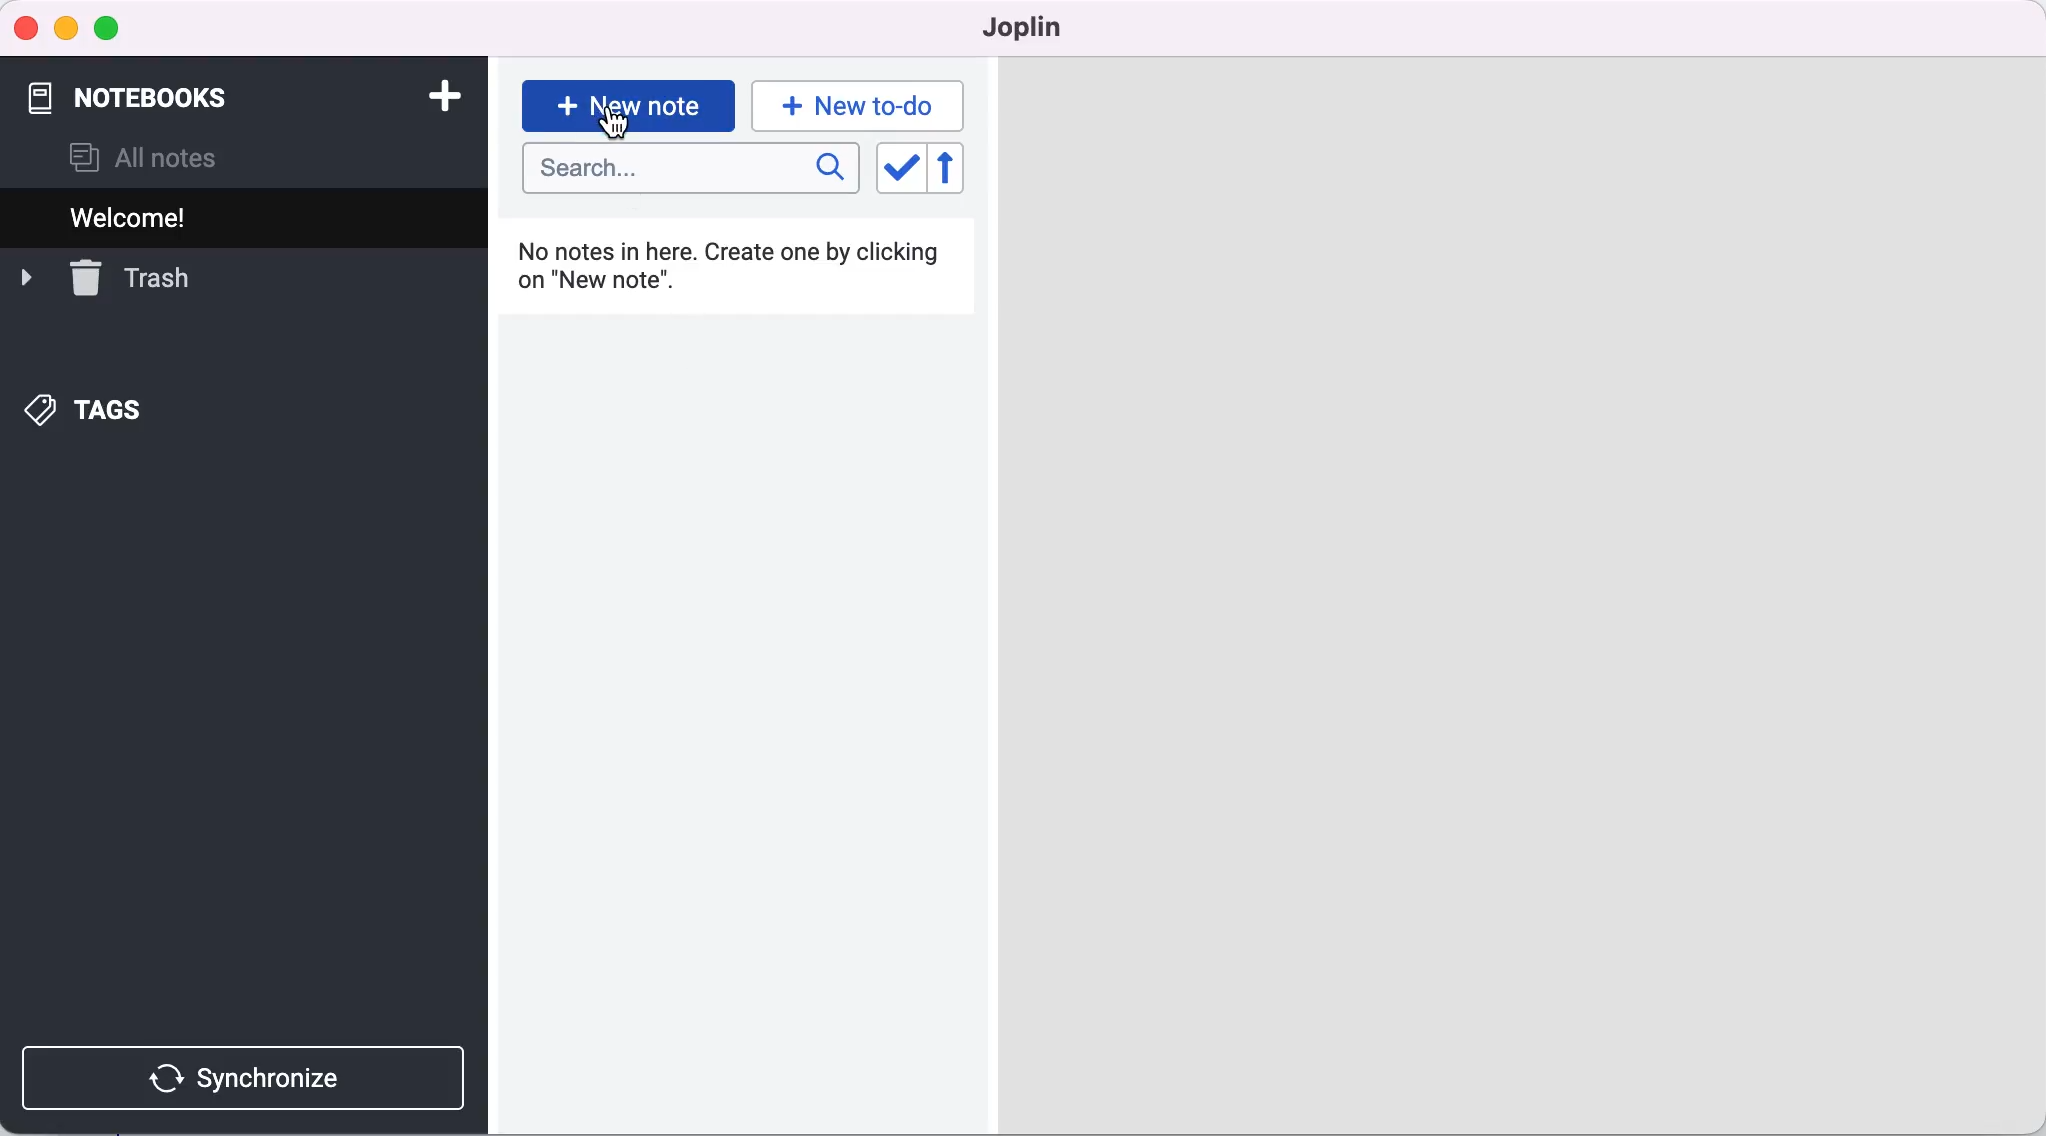  I want to click on reverse sort order, so click(958, 173).